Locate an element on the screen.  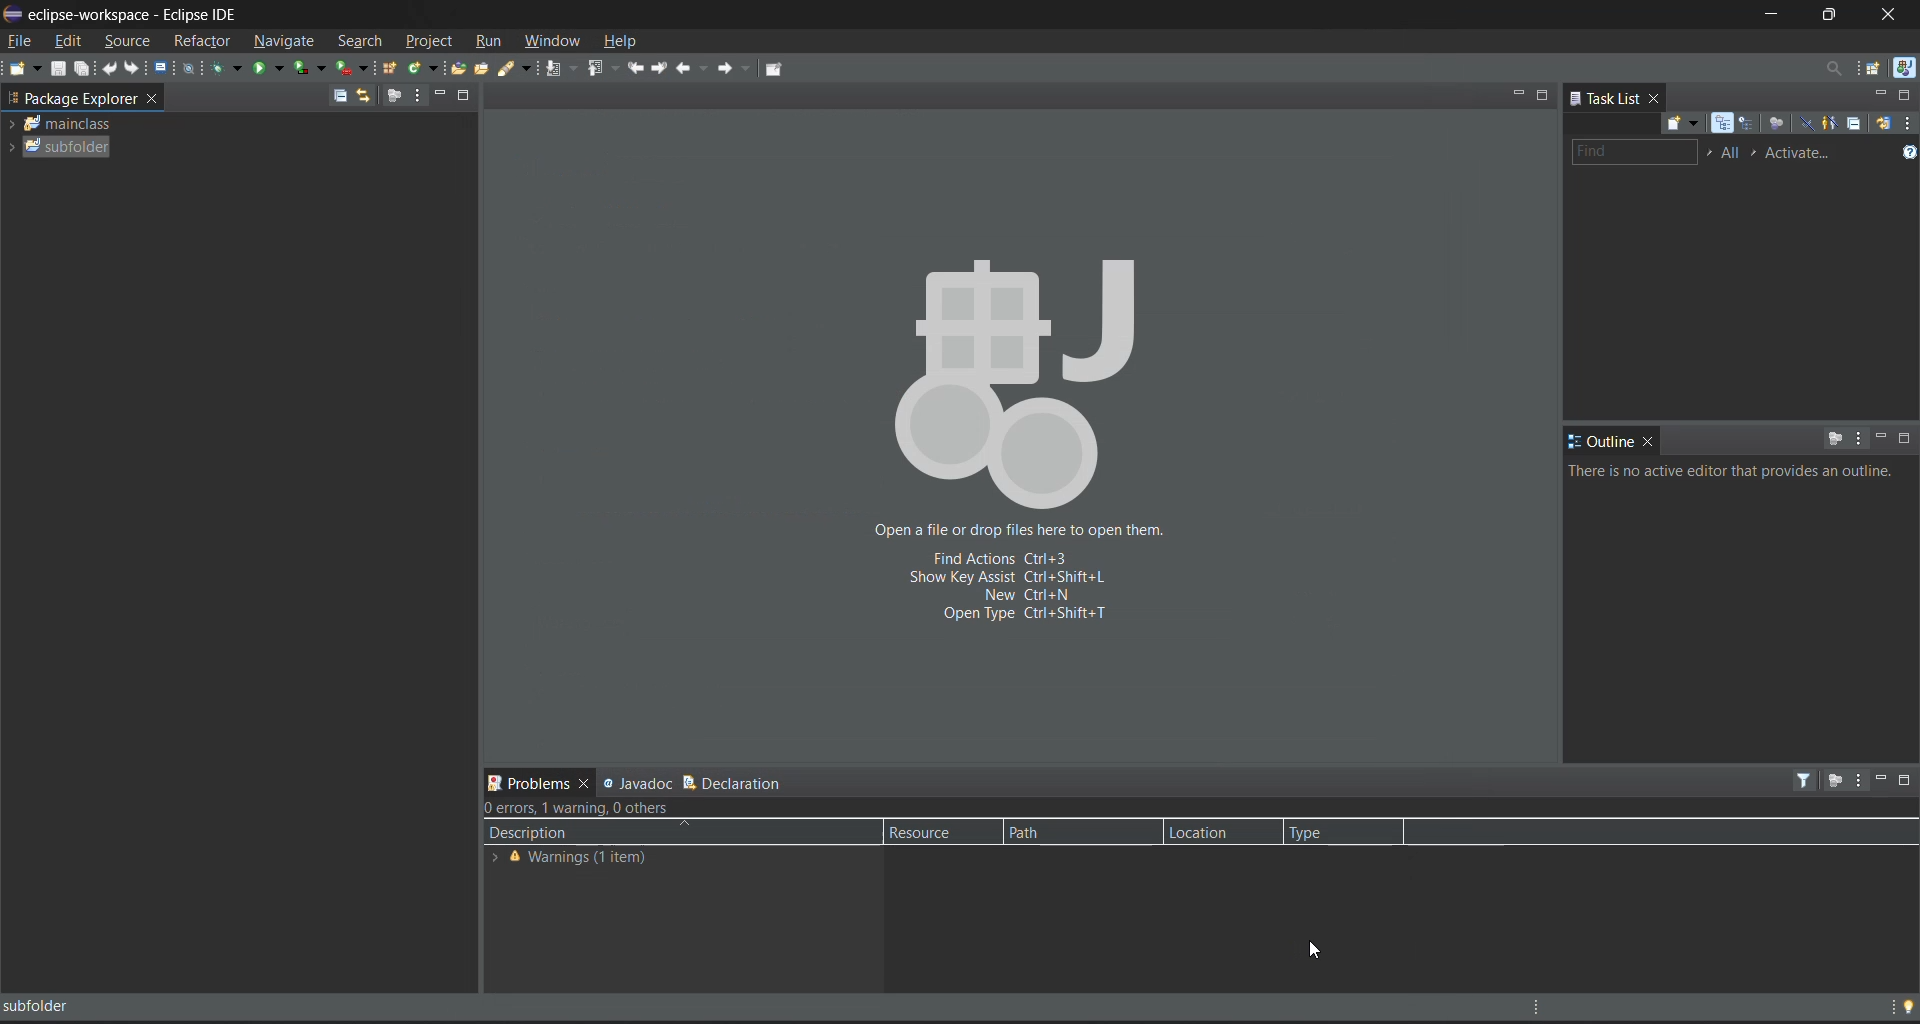
view menu is located at coordinates (417, 96).